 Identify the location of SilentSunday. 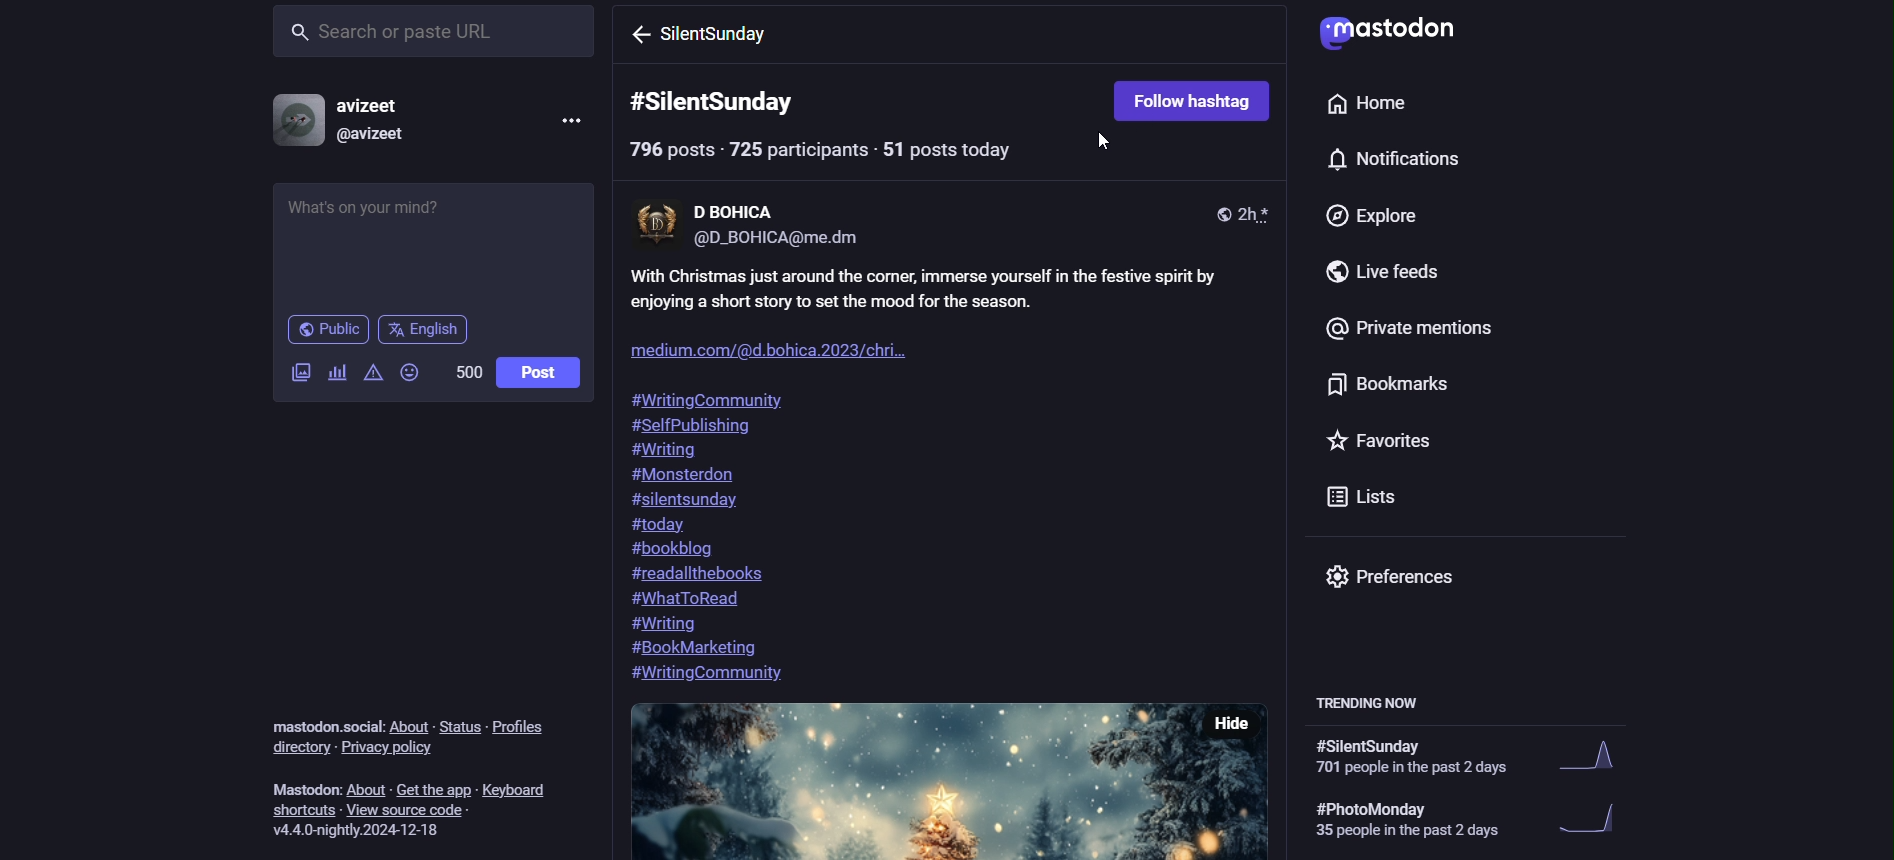
(731, 37).